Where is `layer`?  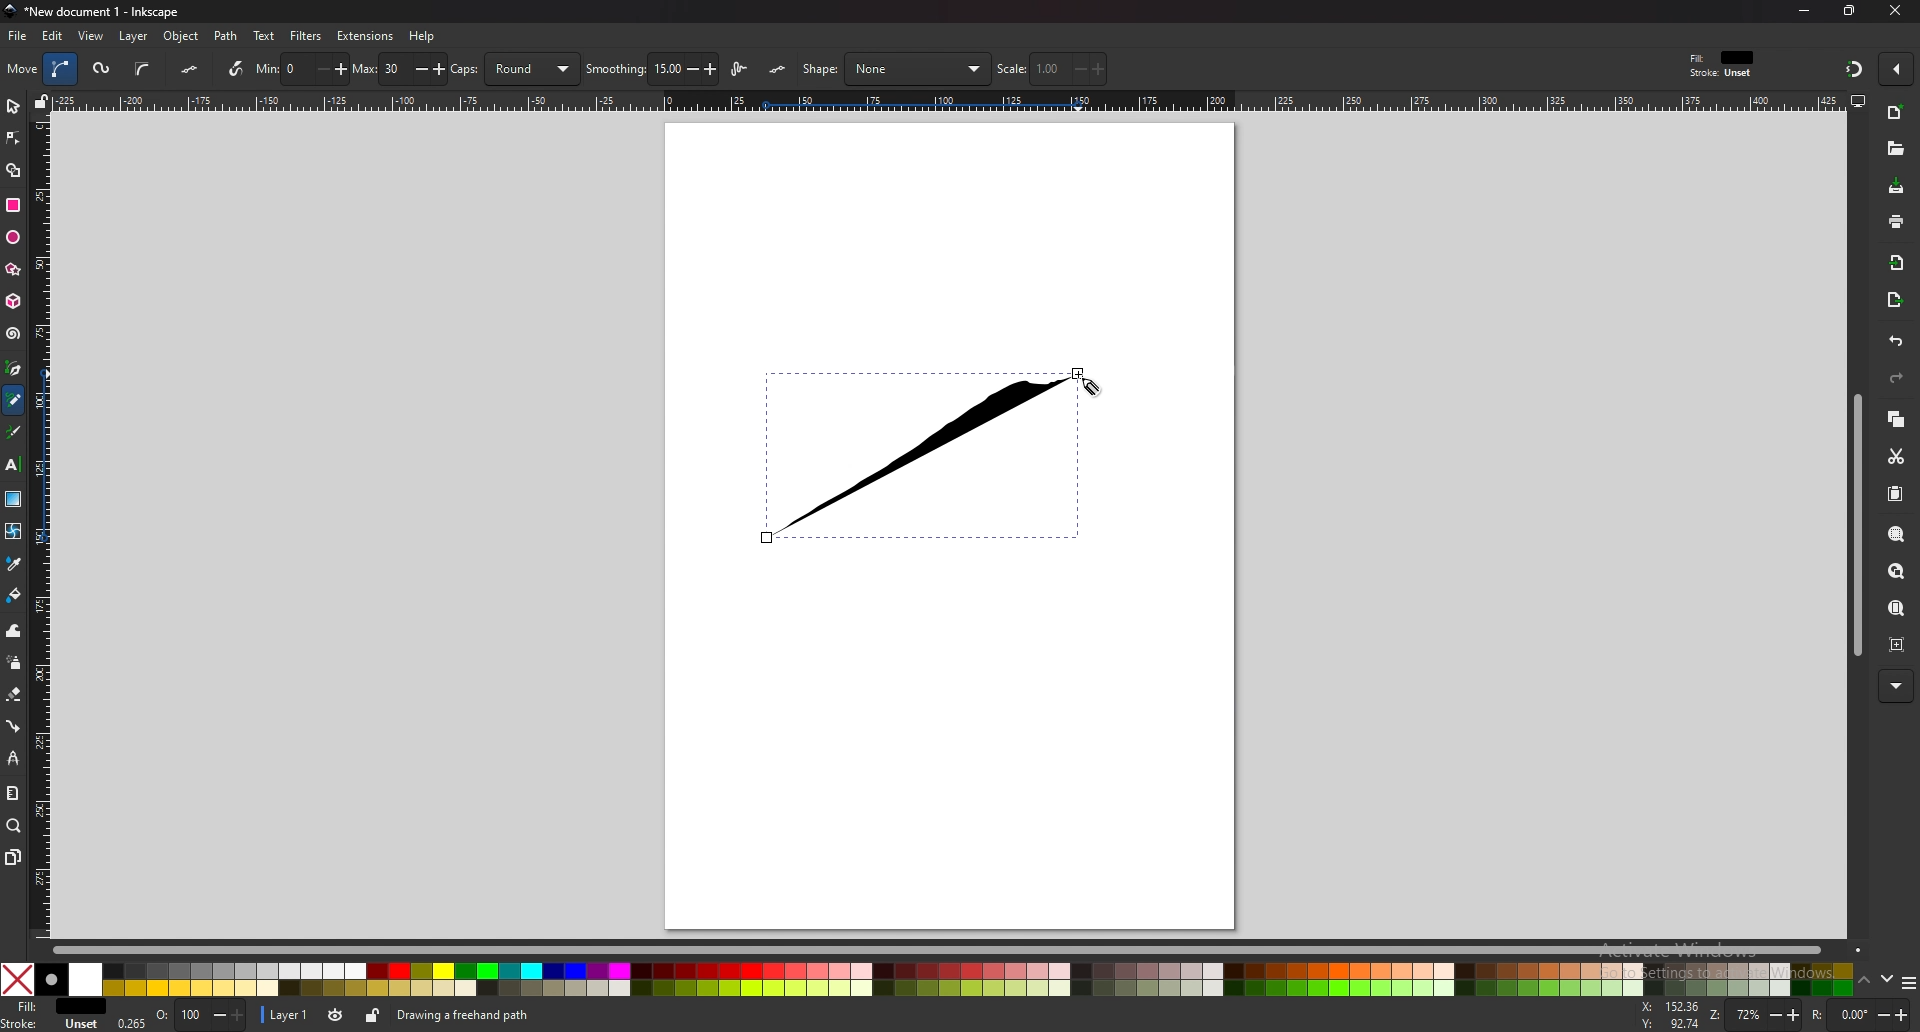 layer is located at coordinates (135, 37).